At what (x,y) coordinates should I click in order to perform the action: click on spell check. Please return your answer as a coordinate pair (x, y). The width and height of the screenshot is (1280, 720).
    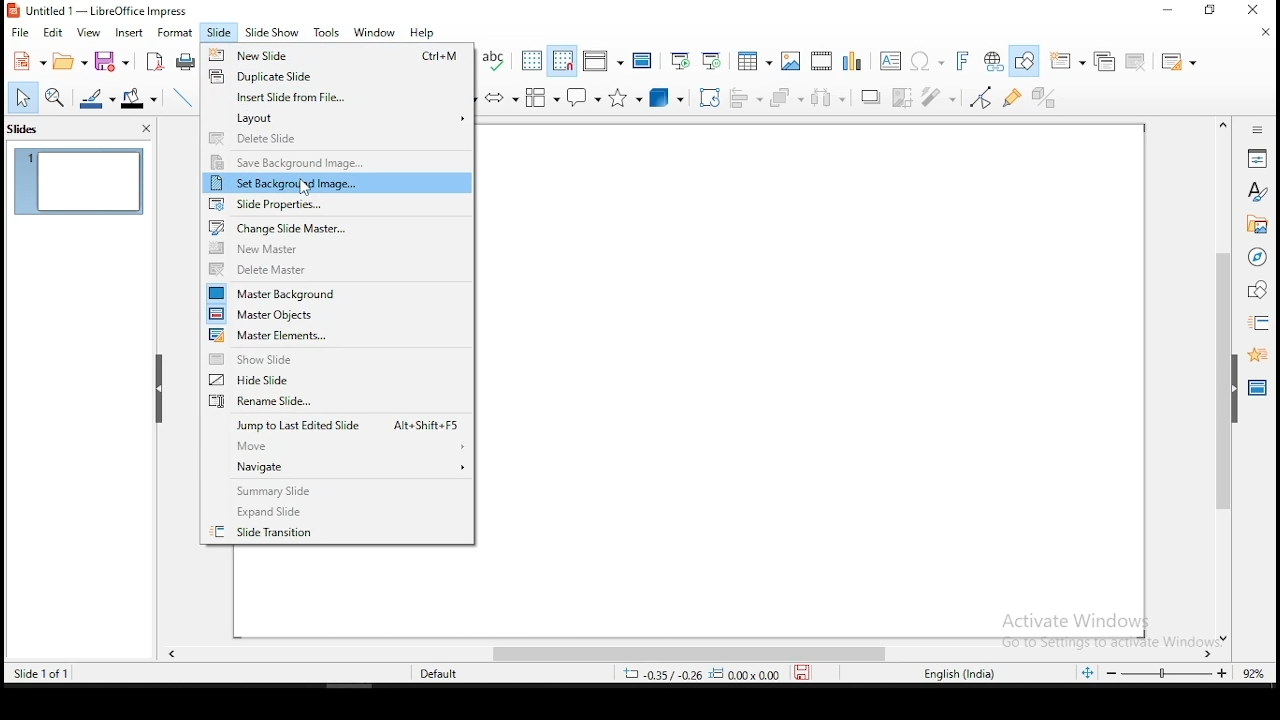
    Looking at the image, I should click on (497, 61).